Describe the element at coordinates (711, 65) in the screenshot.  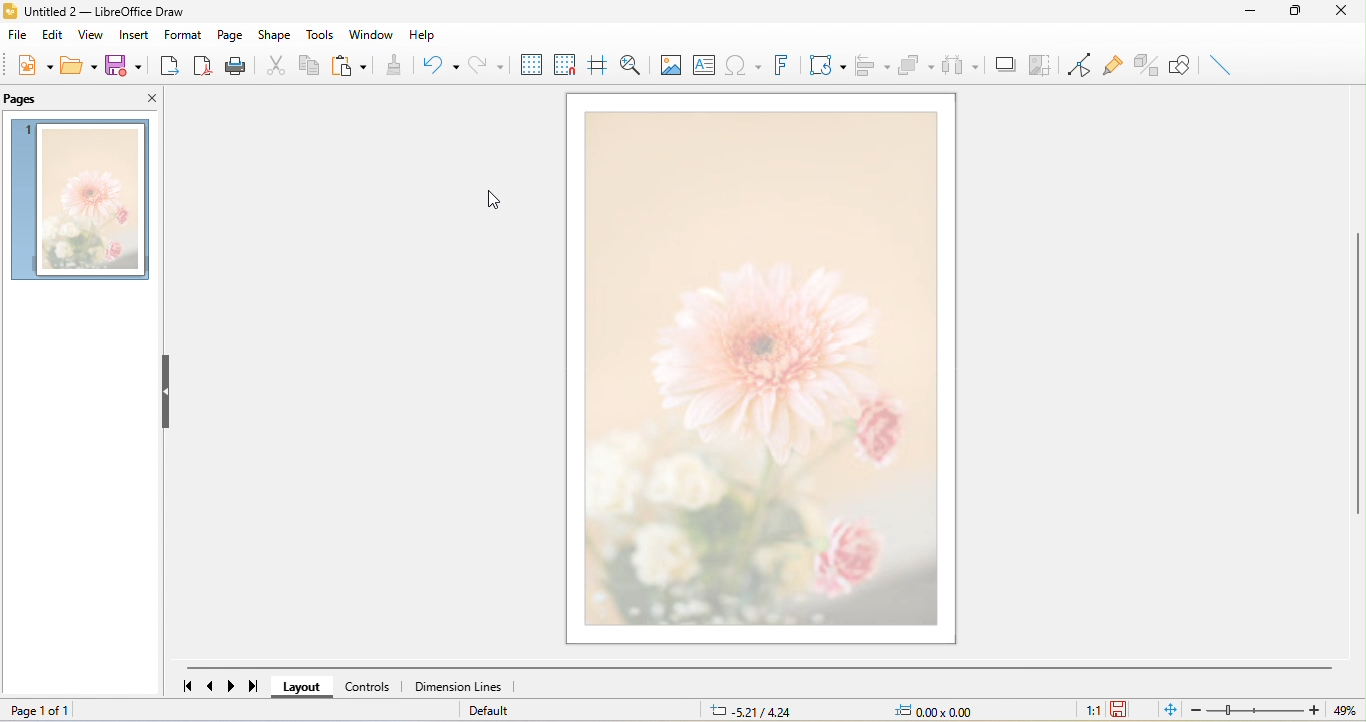
I see `text box` at that location.